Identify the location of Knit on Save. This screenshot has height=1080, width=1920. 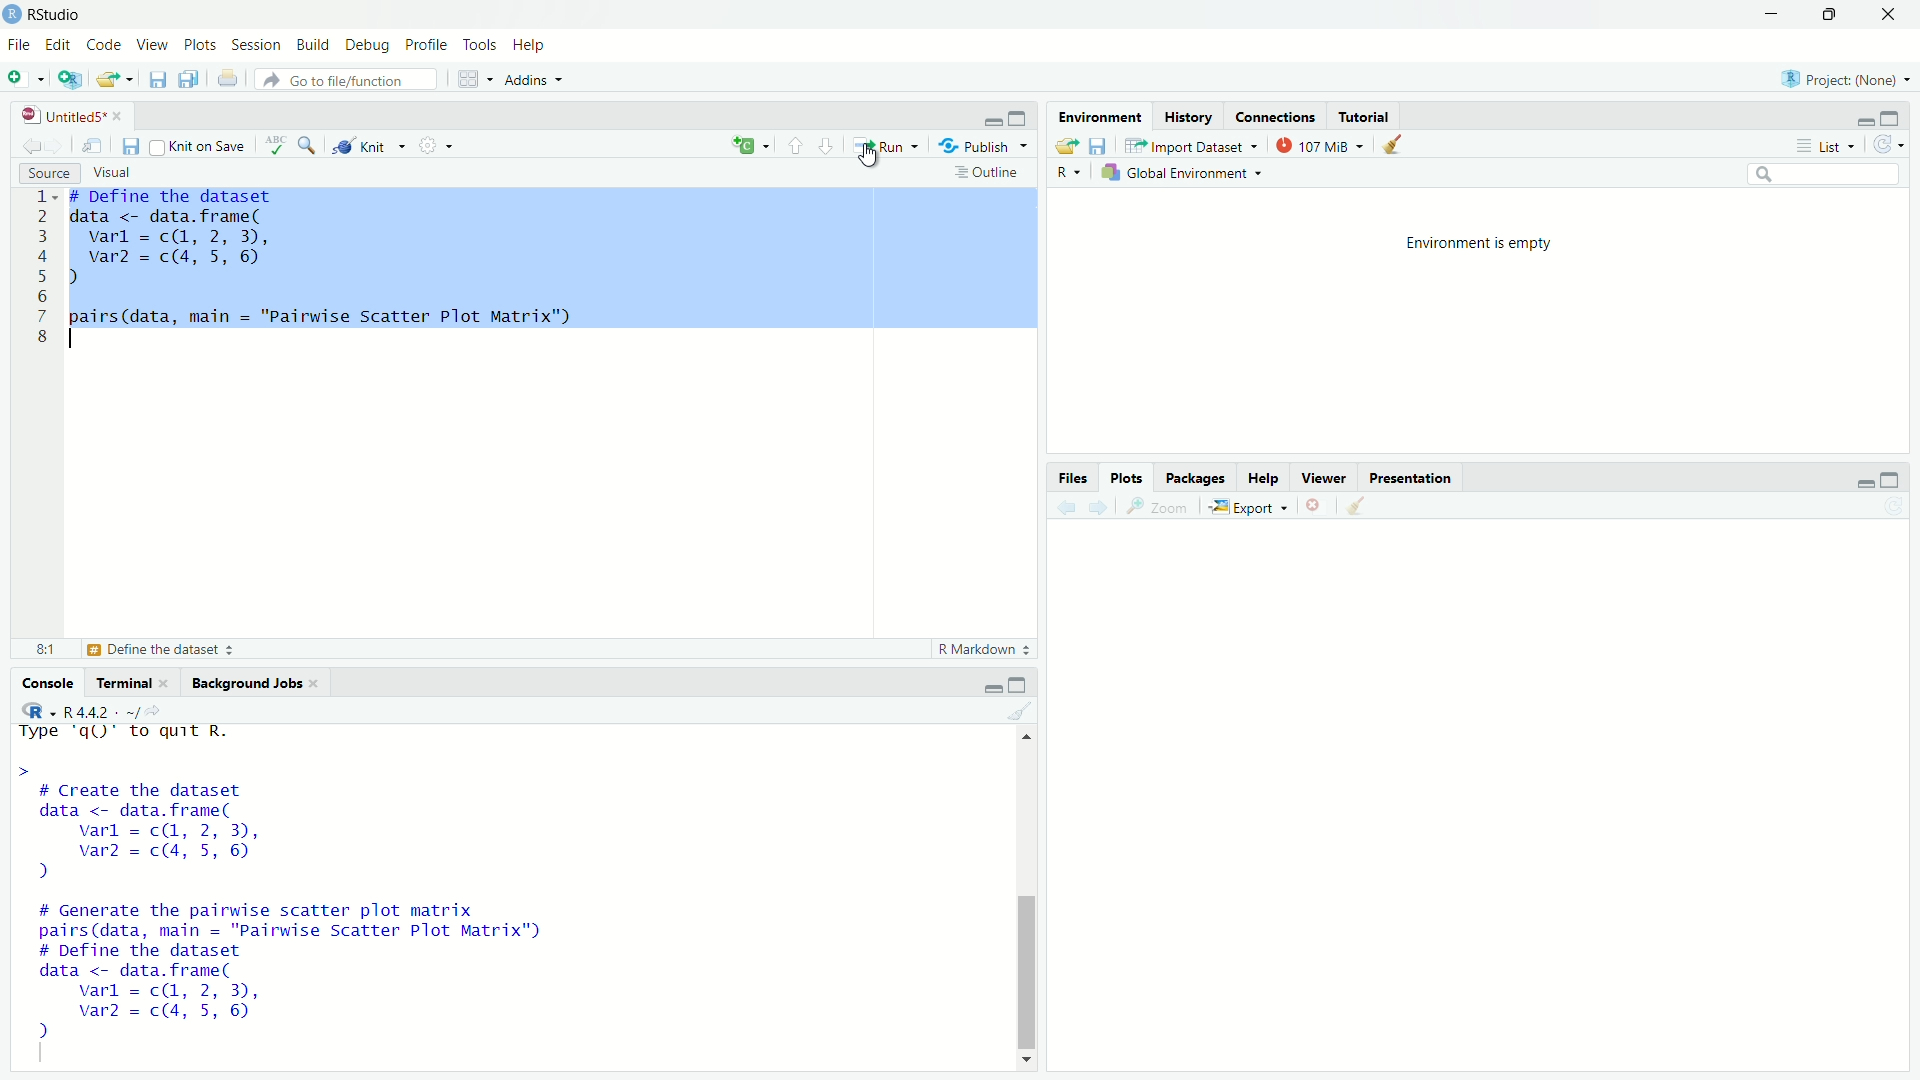
(203, 145).